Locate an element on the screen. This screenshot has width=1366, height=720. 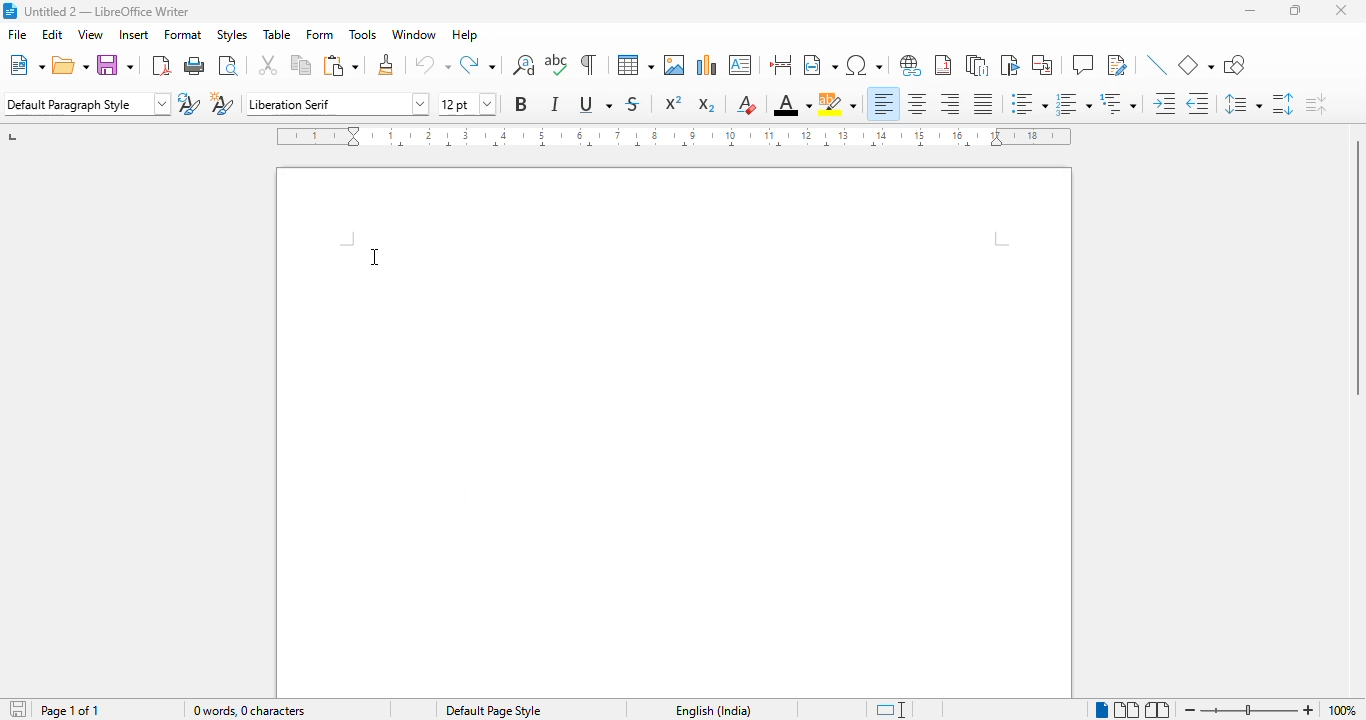
zoom out is located at coordinates (1191, 710).